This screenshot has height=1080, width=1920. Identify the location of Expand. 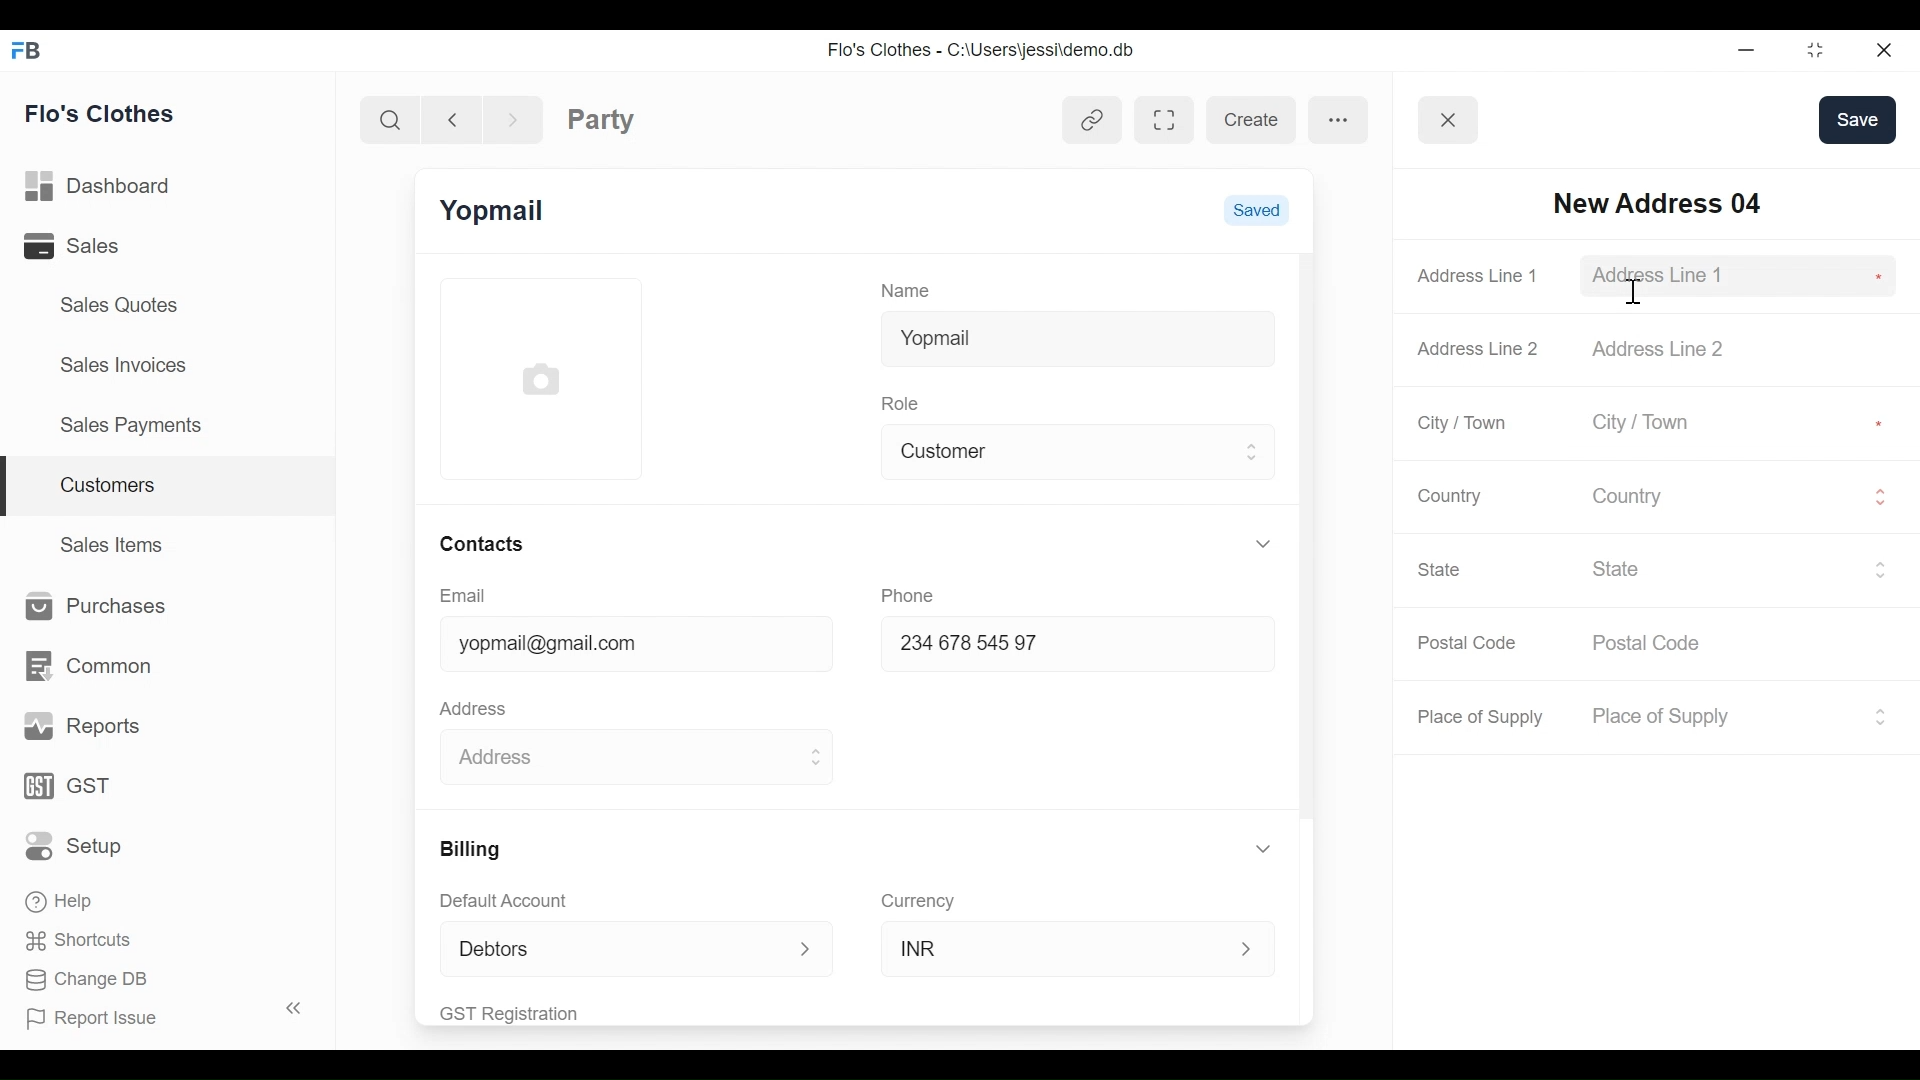
(1880, 497).